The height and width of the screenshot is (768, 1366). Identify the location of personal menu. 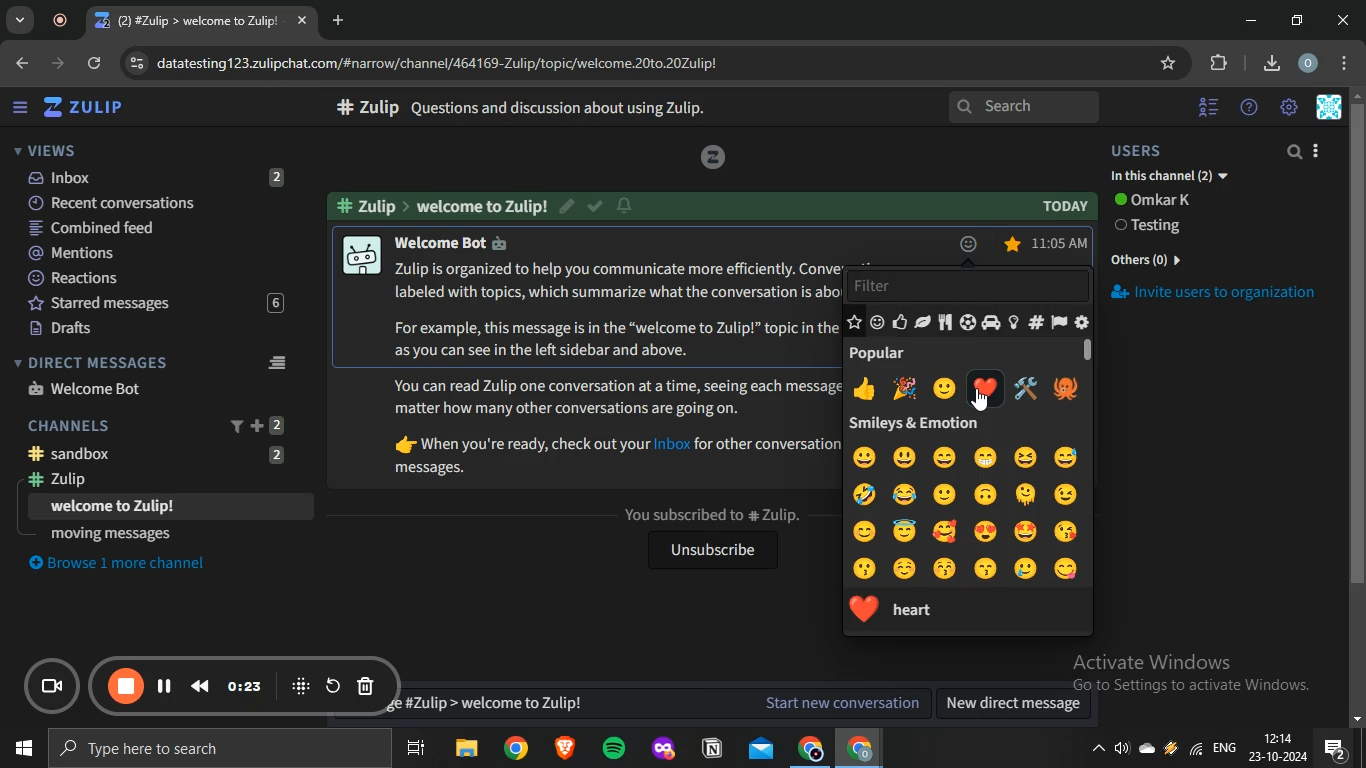
(1332, 108).